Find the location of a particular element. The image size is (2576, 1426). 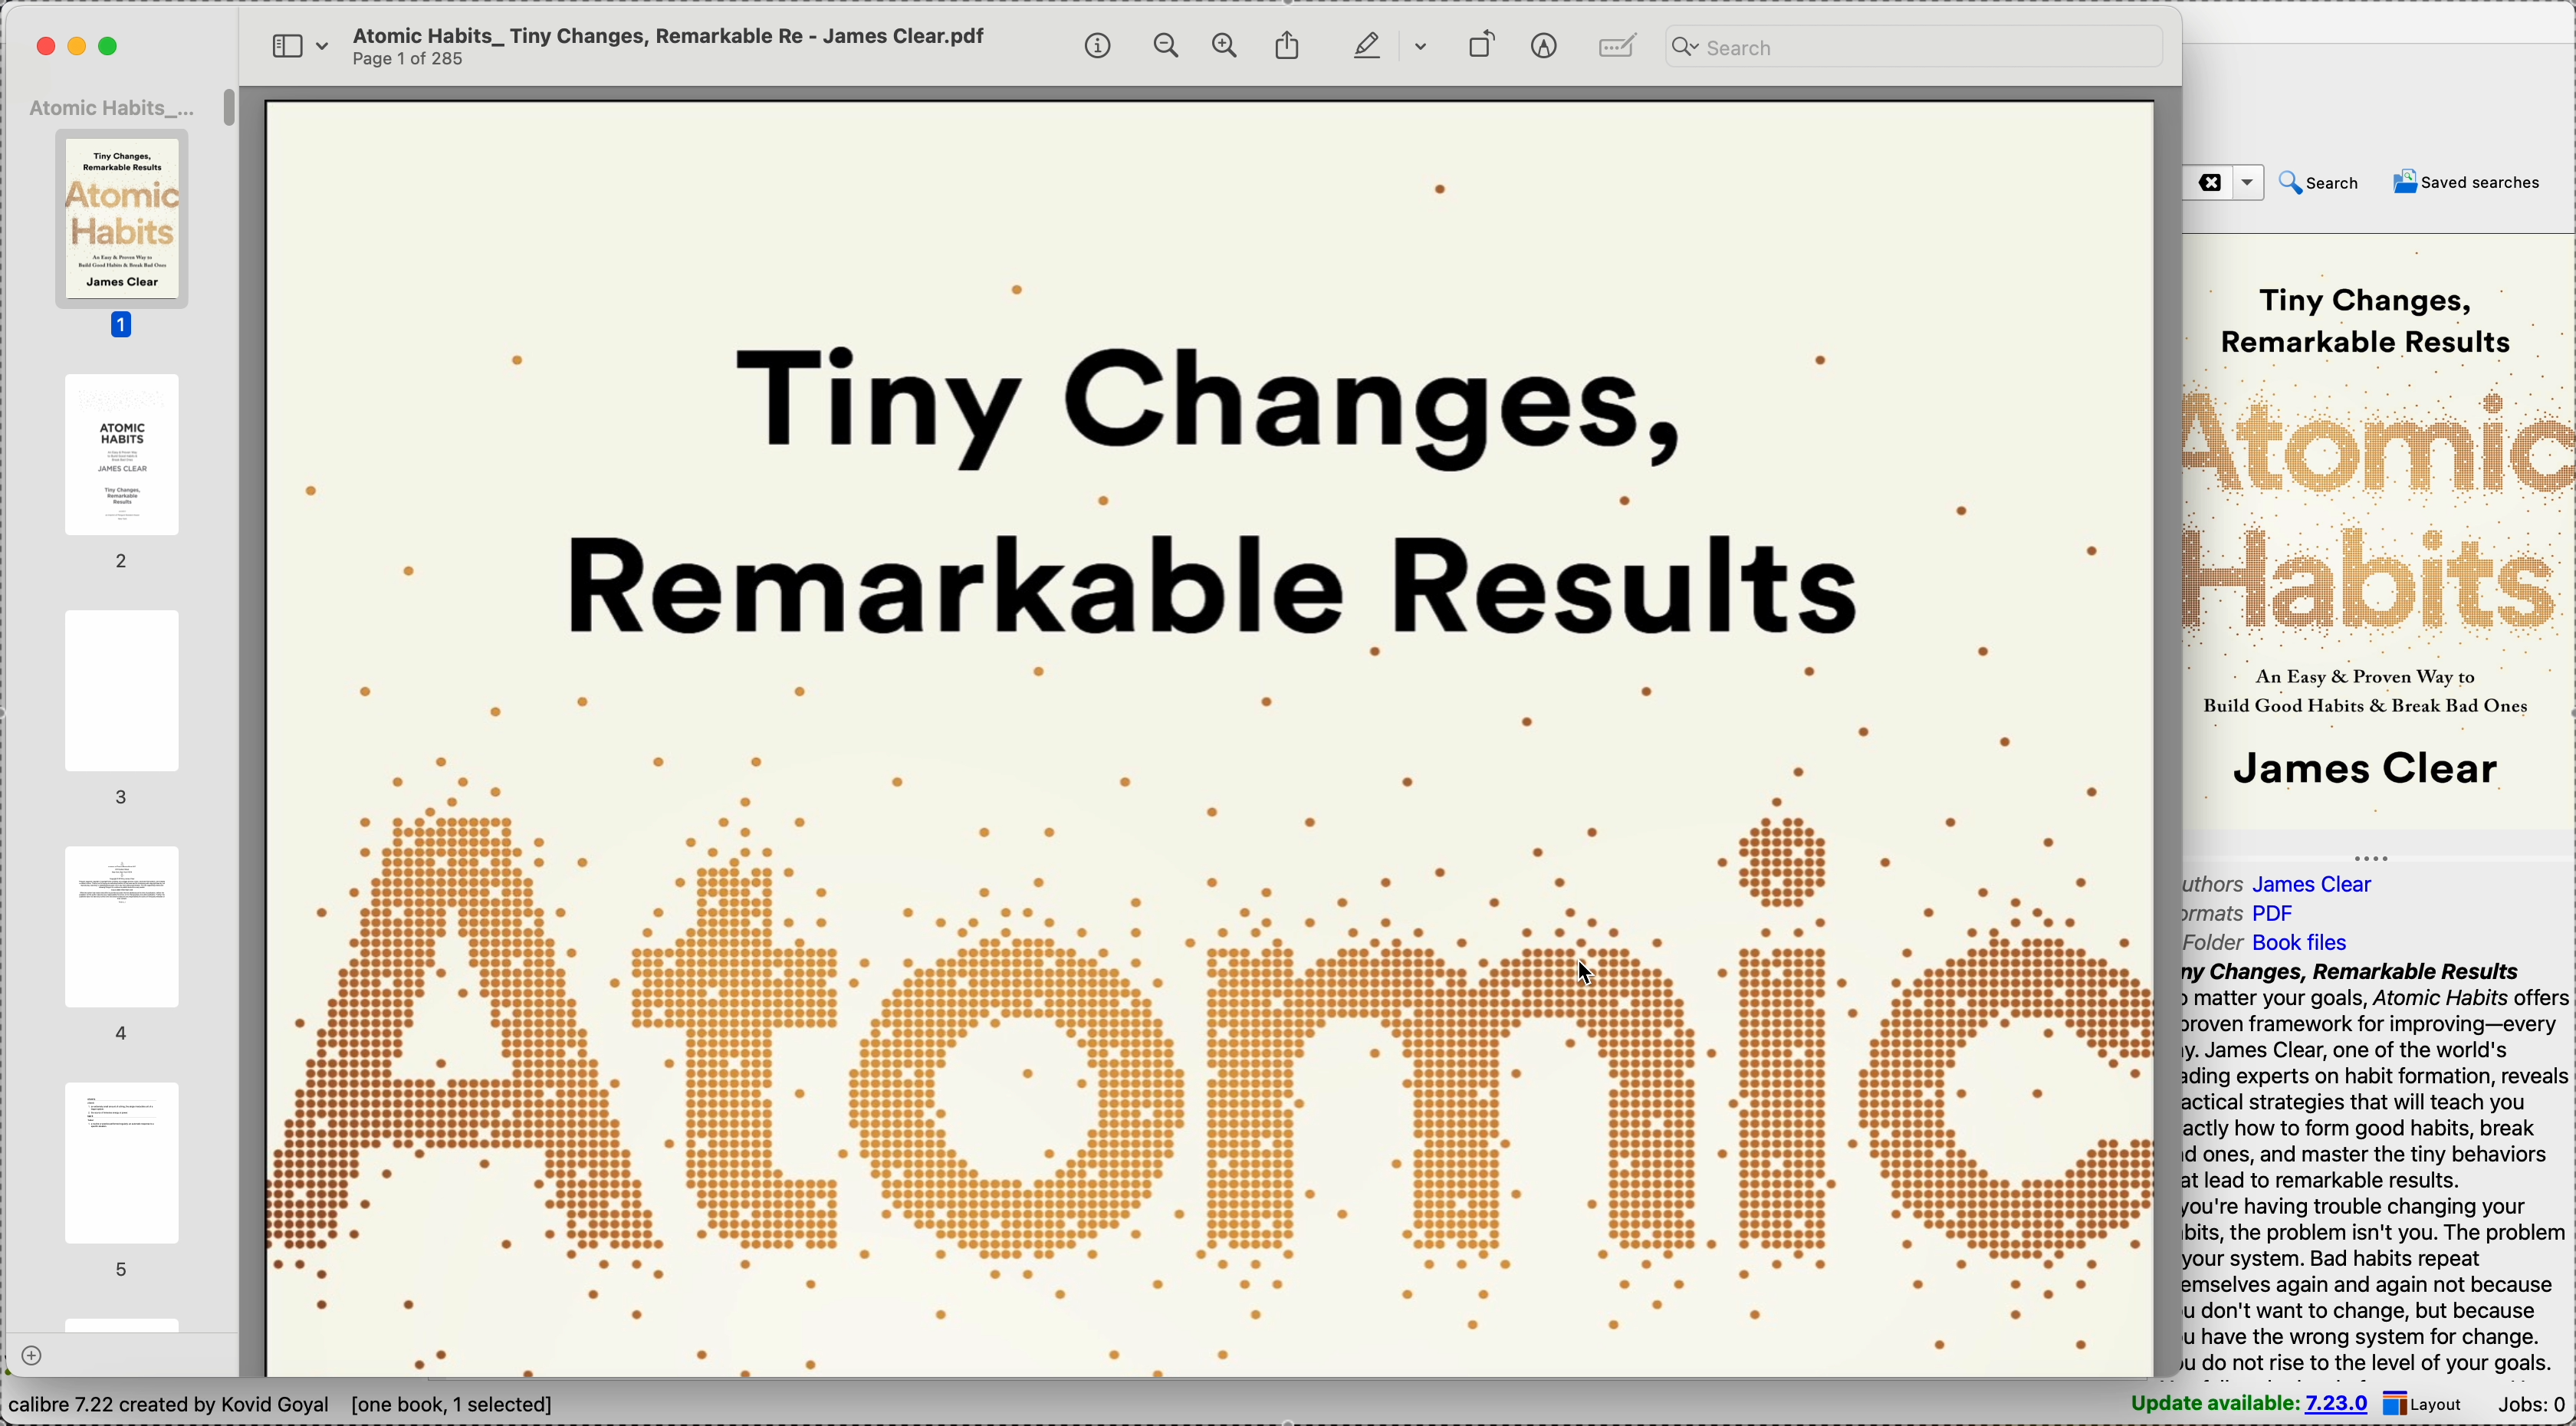

search bar is located at coordinates (1910, 46).